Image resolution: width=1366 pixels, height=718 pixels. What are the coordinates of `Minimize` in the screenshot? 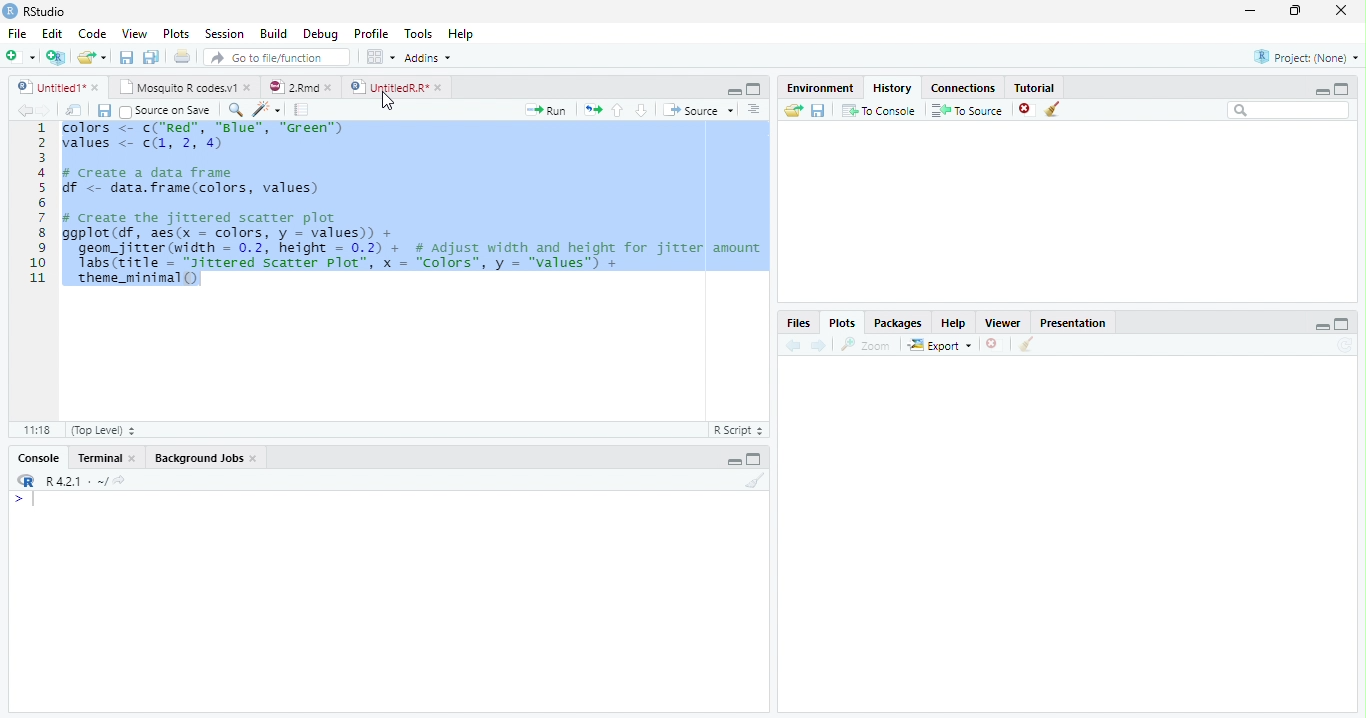 It's located at (1321, 91).